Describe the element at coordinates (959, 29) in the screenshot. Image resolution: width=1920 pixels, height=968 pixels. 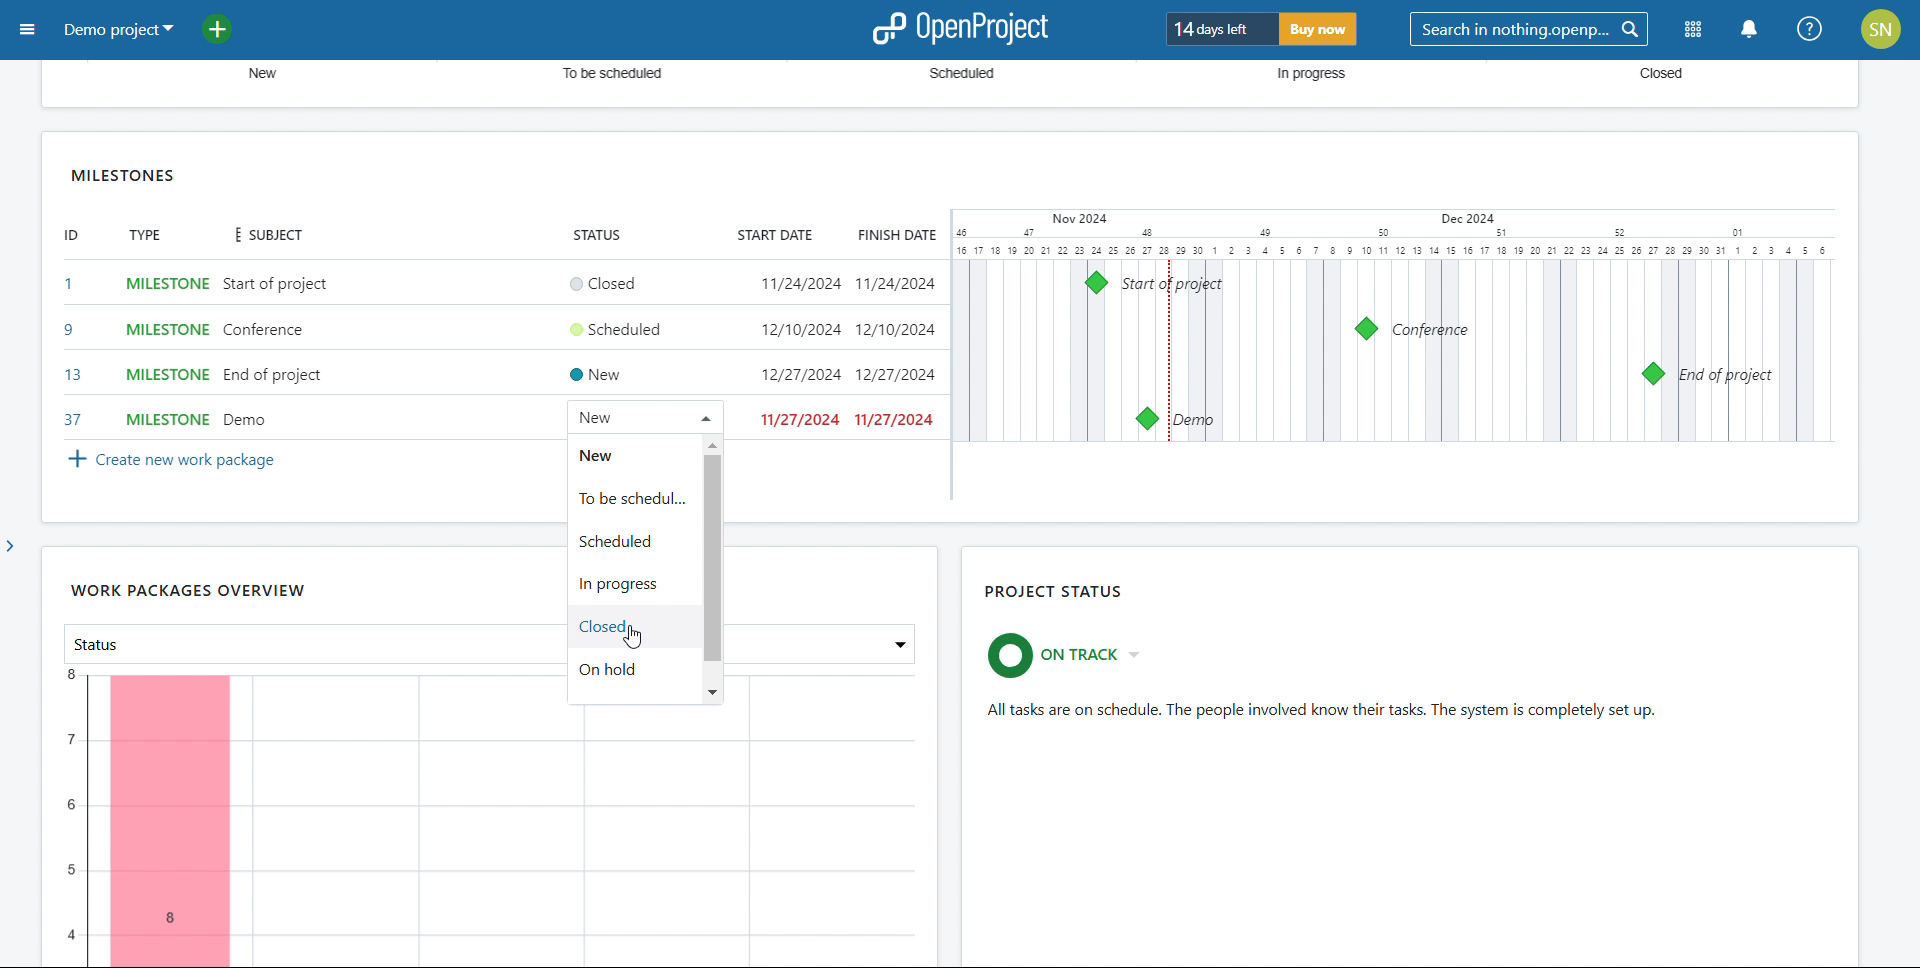
I see `logo` at that location.